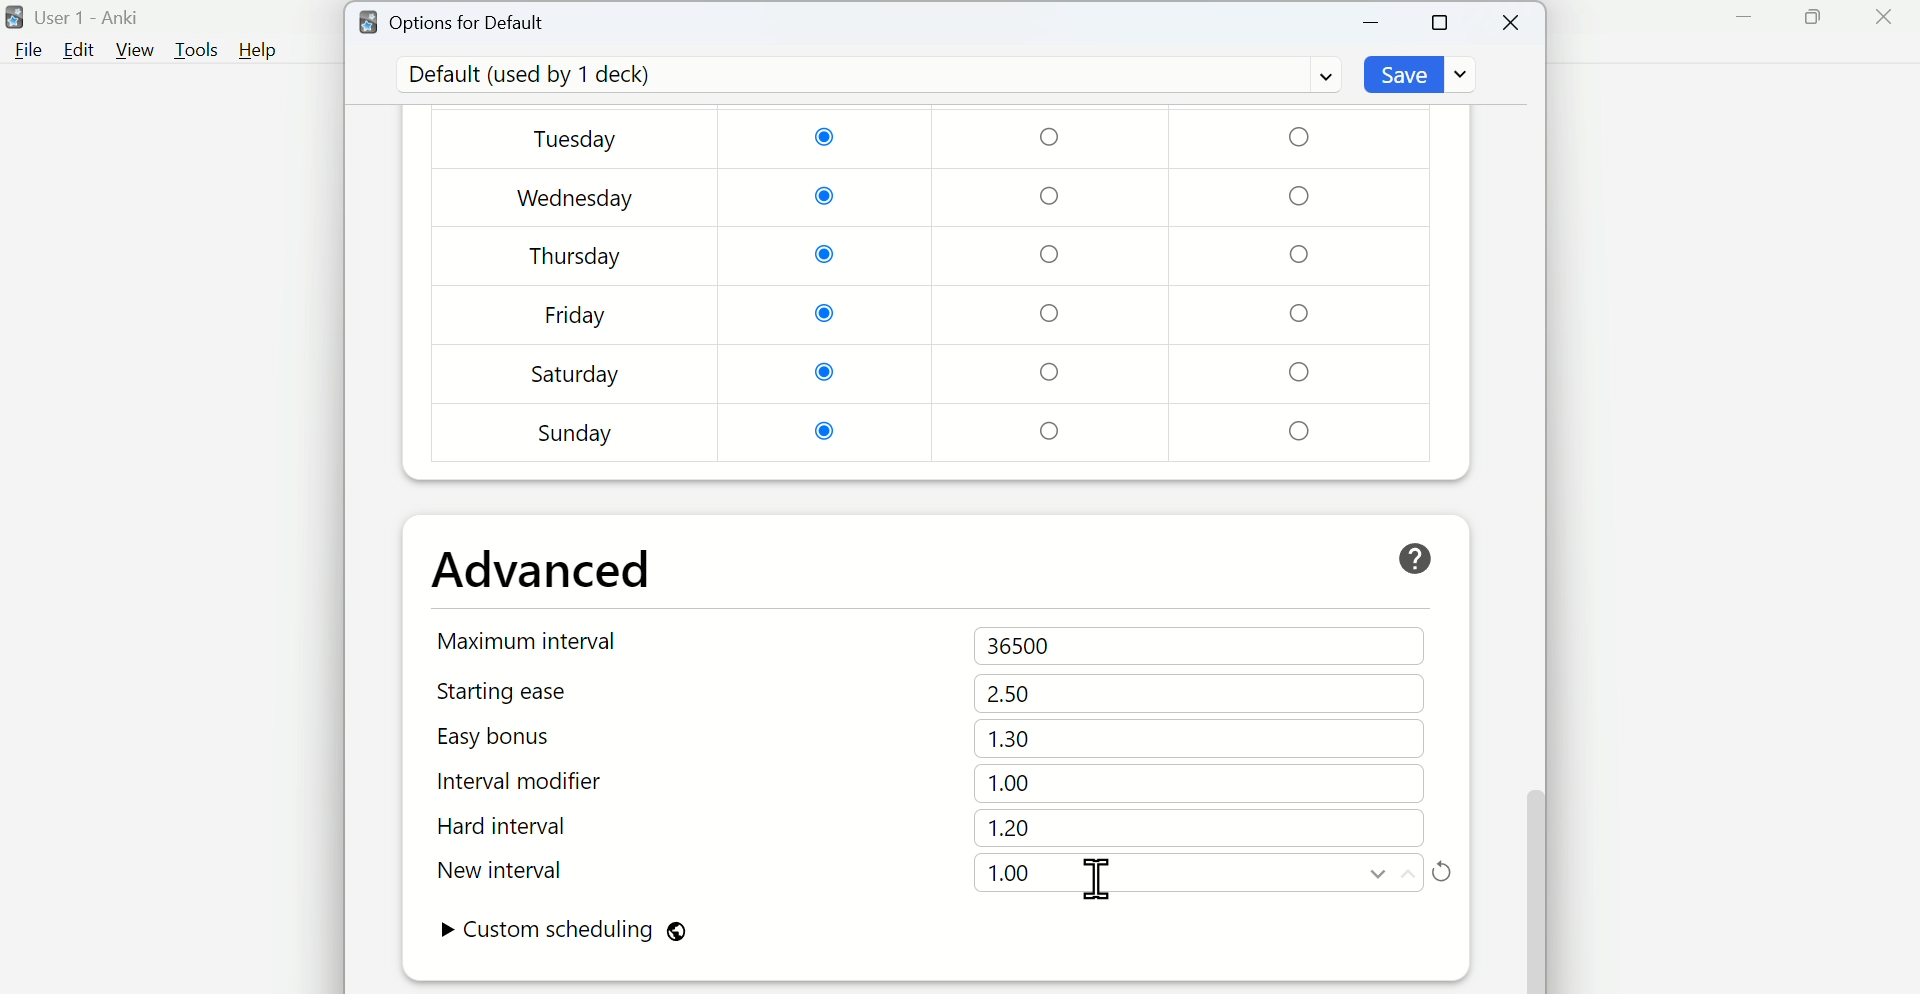  Describe the element at coordinates (1883, 18) in the screenshot. I see `Close` at that location.